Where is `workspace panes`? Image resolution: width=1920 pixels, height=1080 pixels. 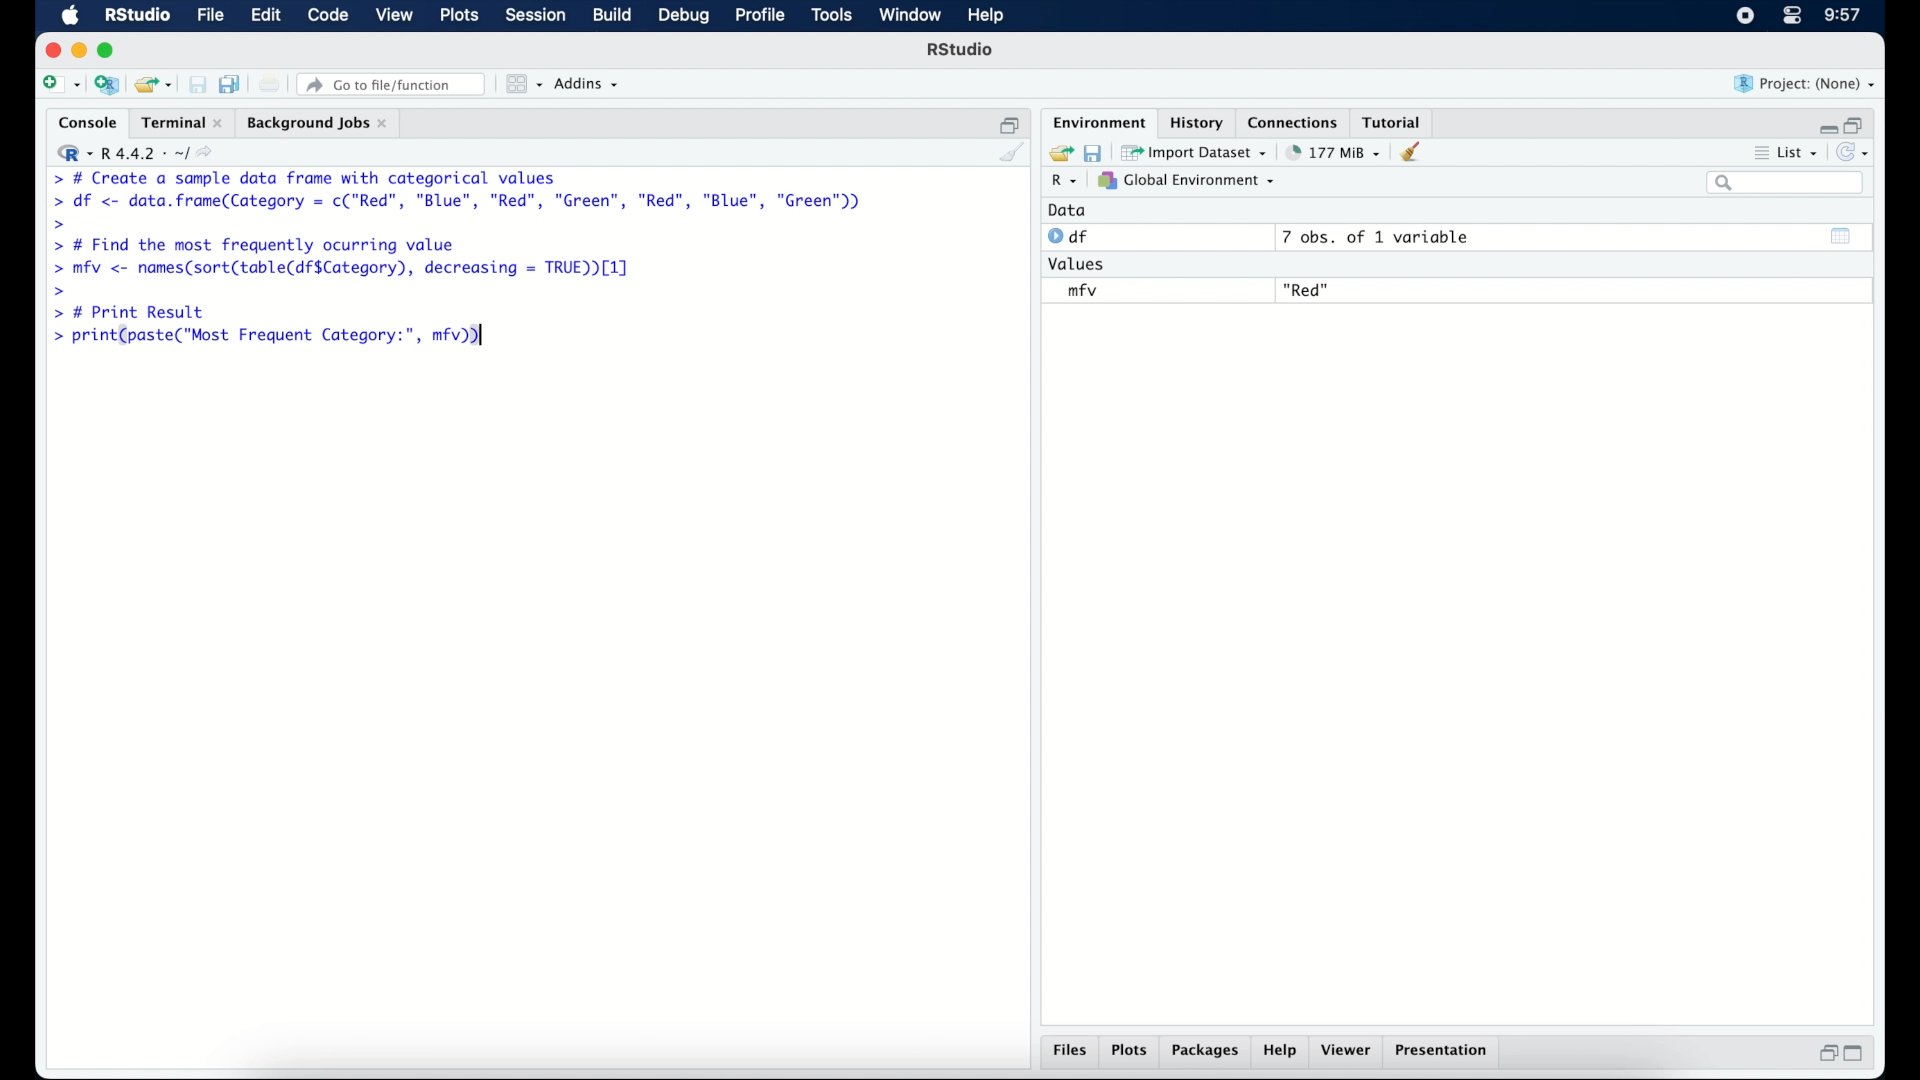
workspace panes is located at coordinates (523, 84).